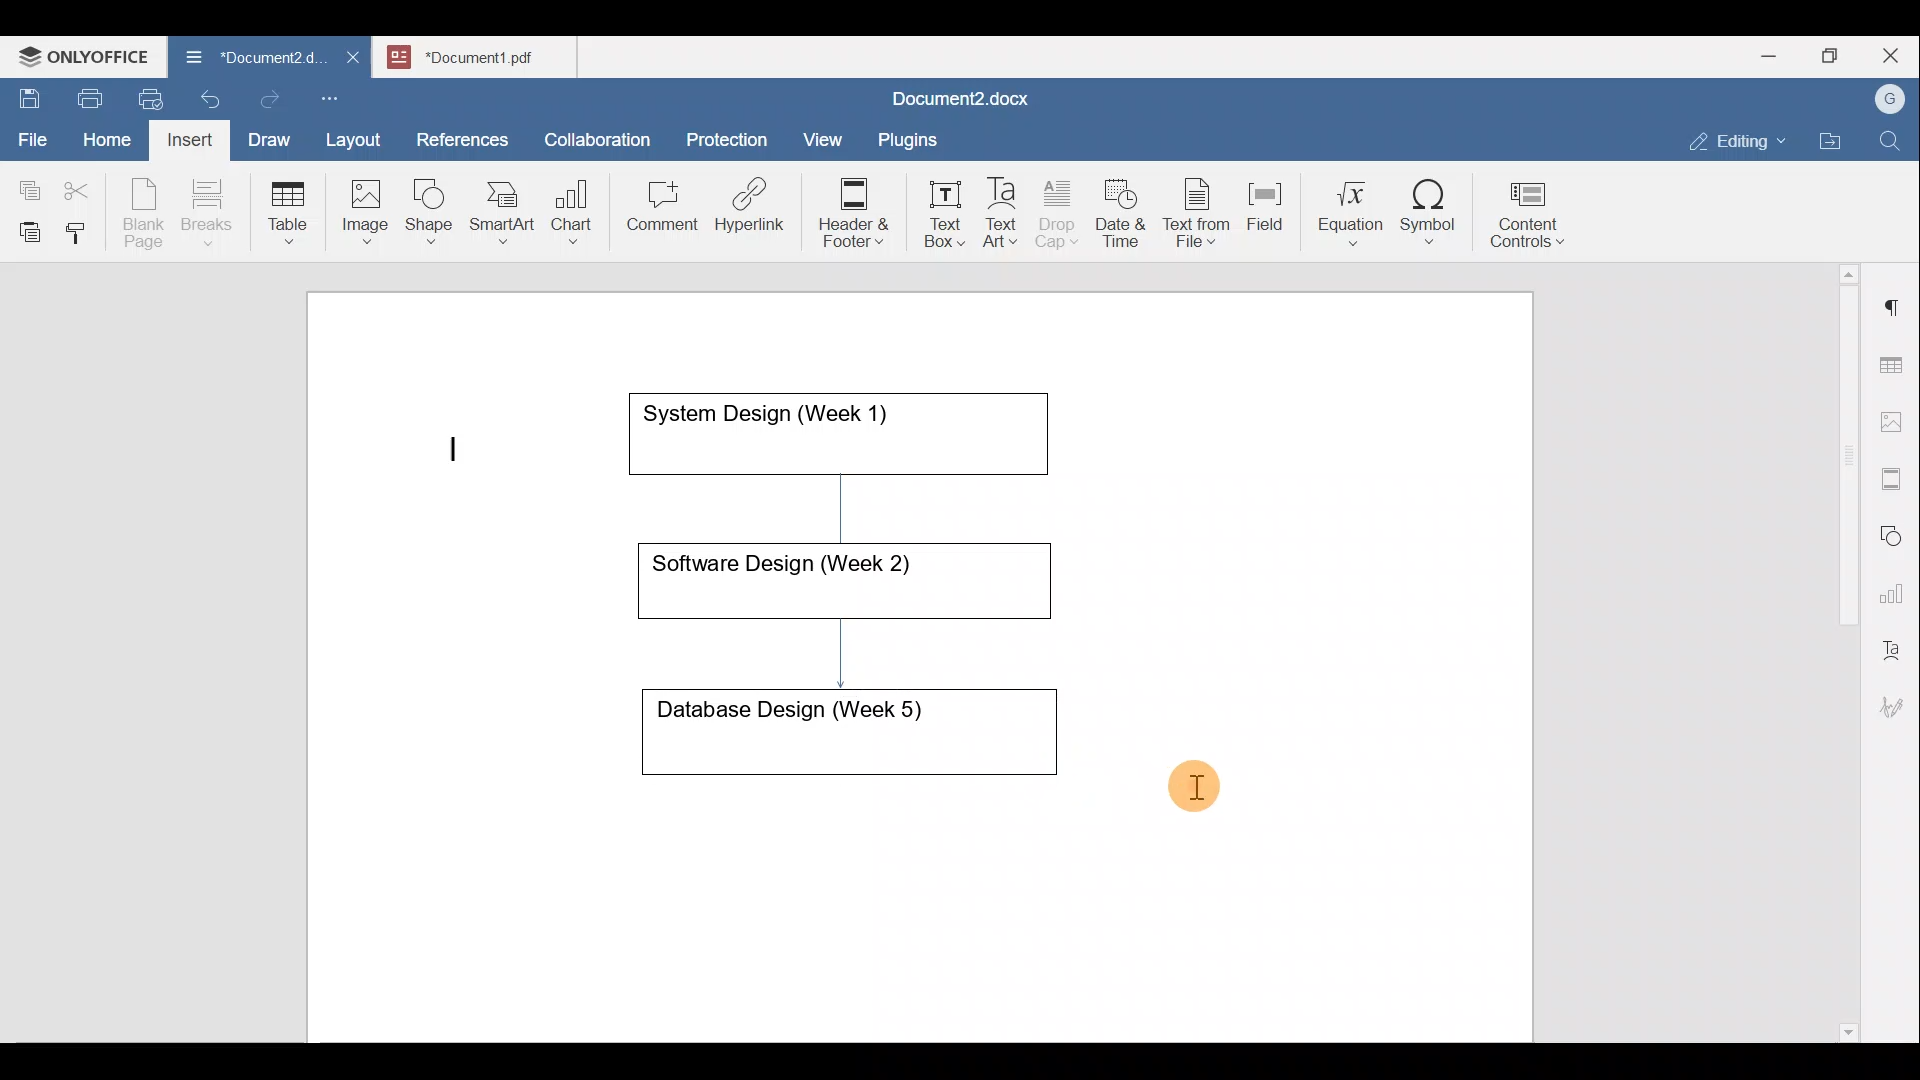  What do you see at coordinates (358, 136) in the screenshot?
I see `Layout` at bounding box center [358, 136].